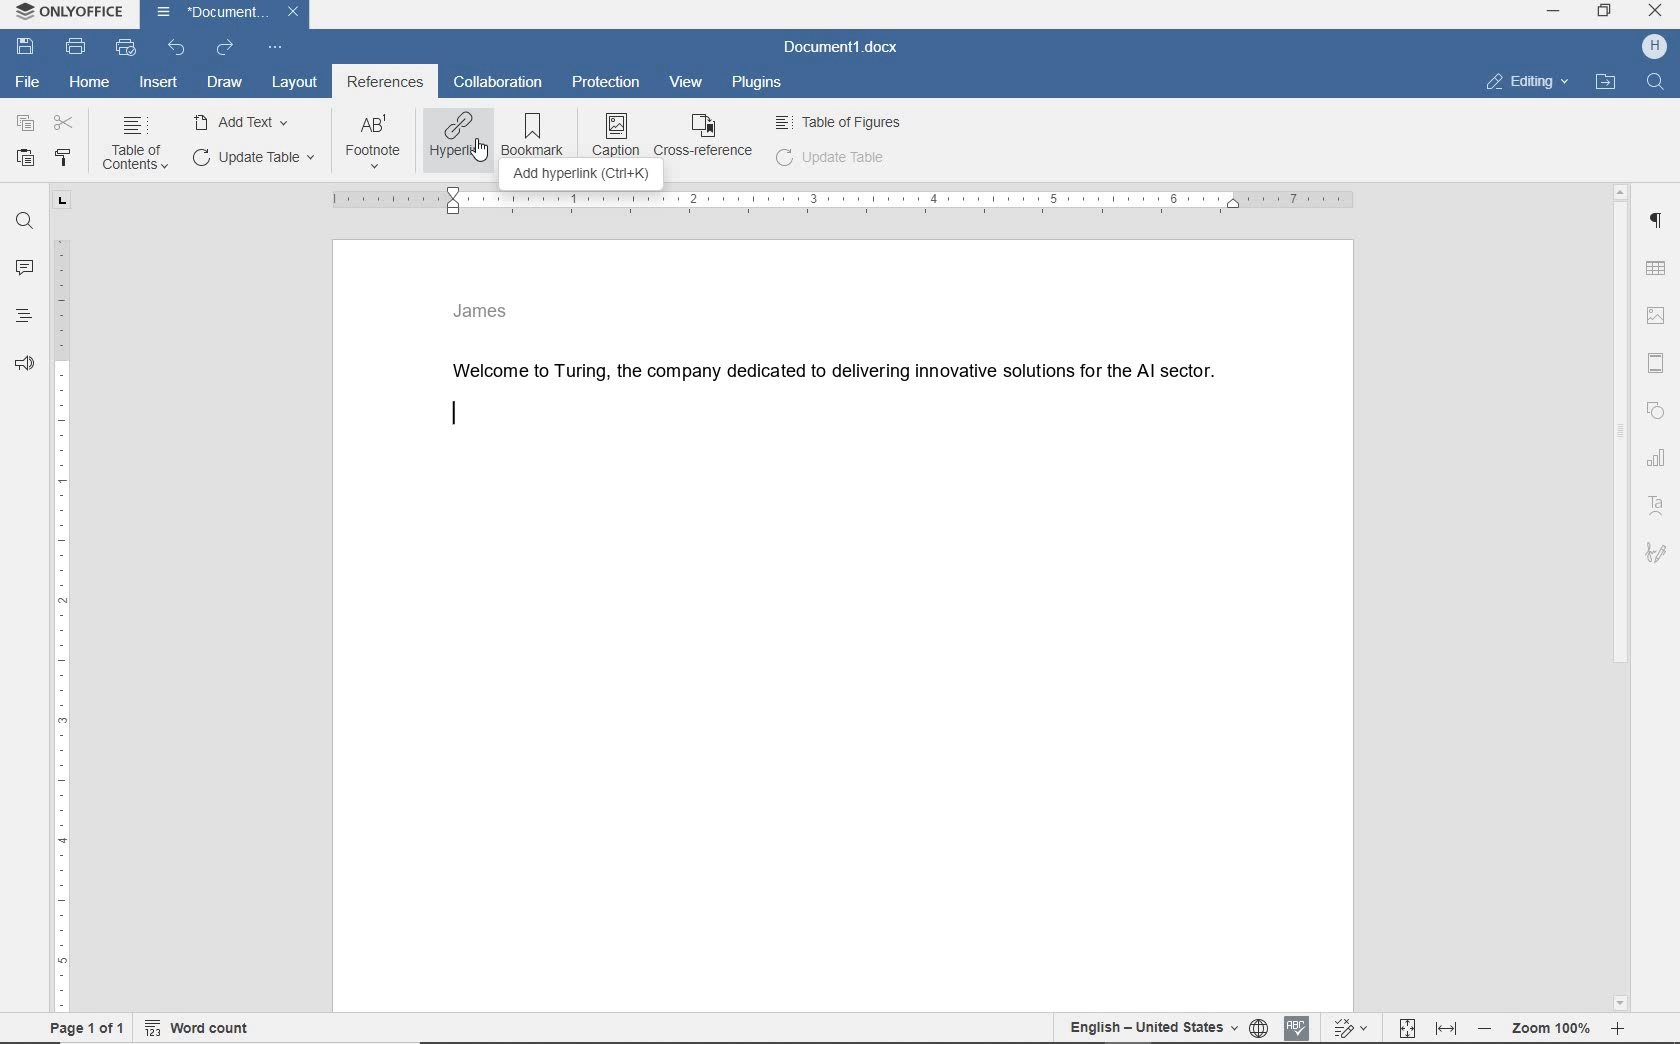 This screenshot has width=1680, height=1044. I want to click on ADD HYPERLINK, so click(577, 175).